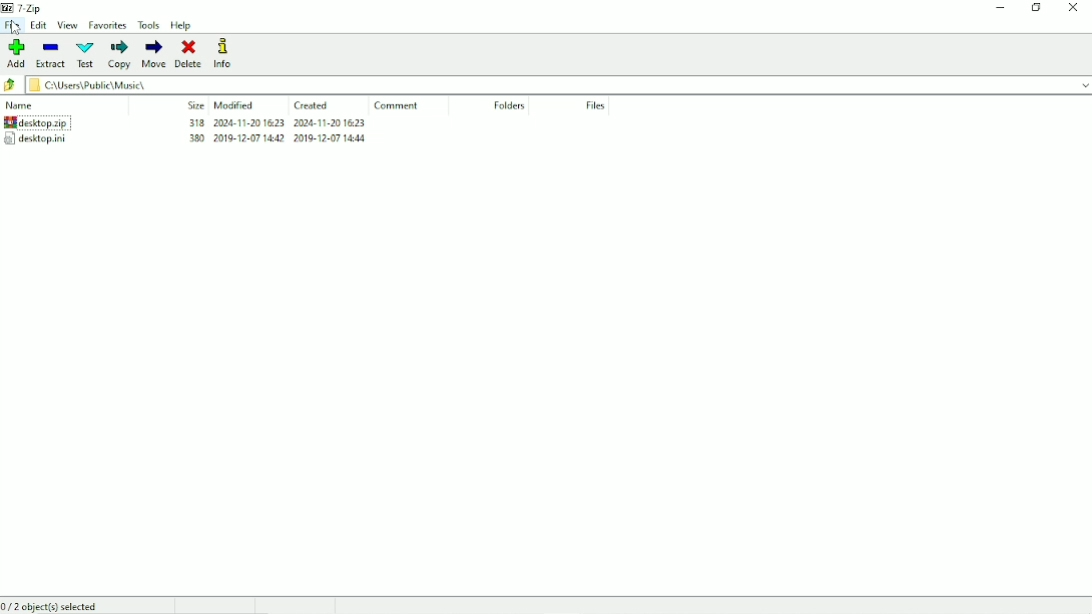  I want to click on Size, so click(196, 105).